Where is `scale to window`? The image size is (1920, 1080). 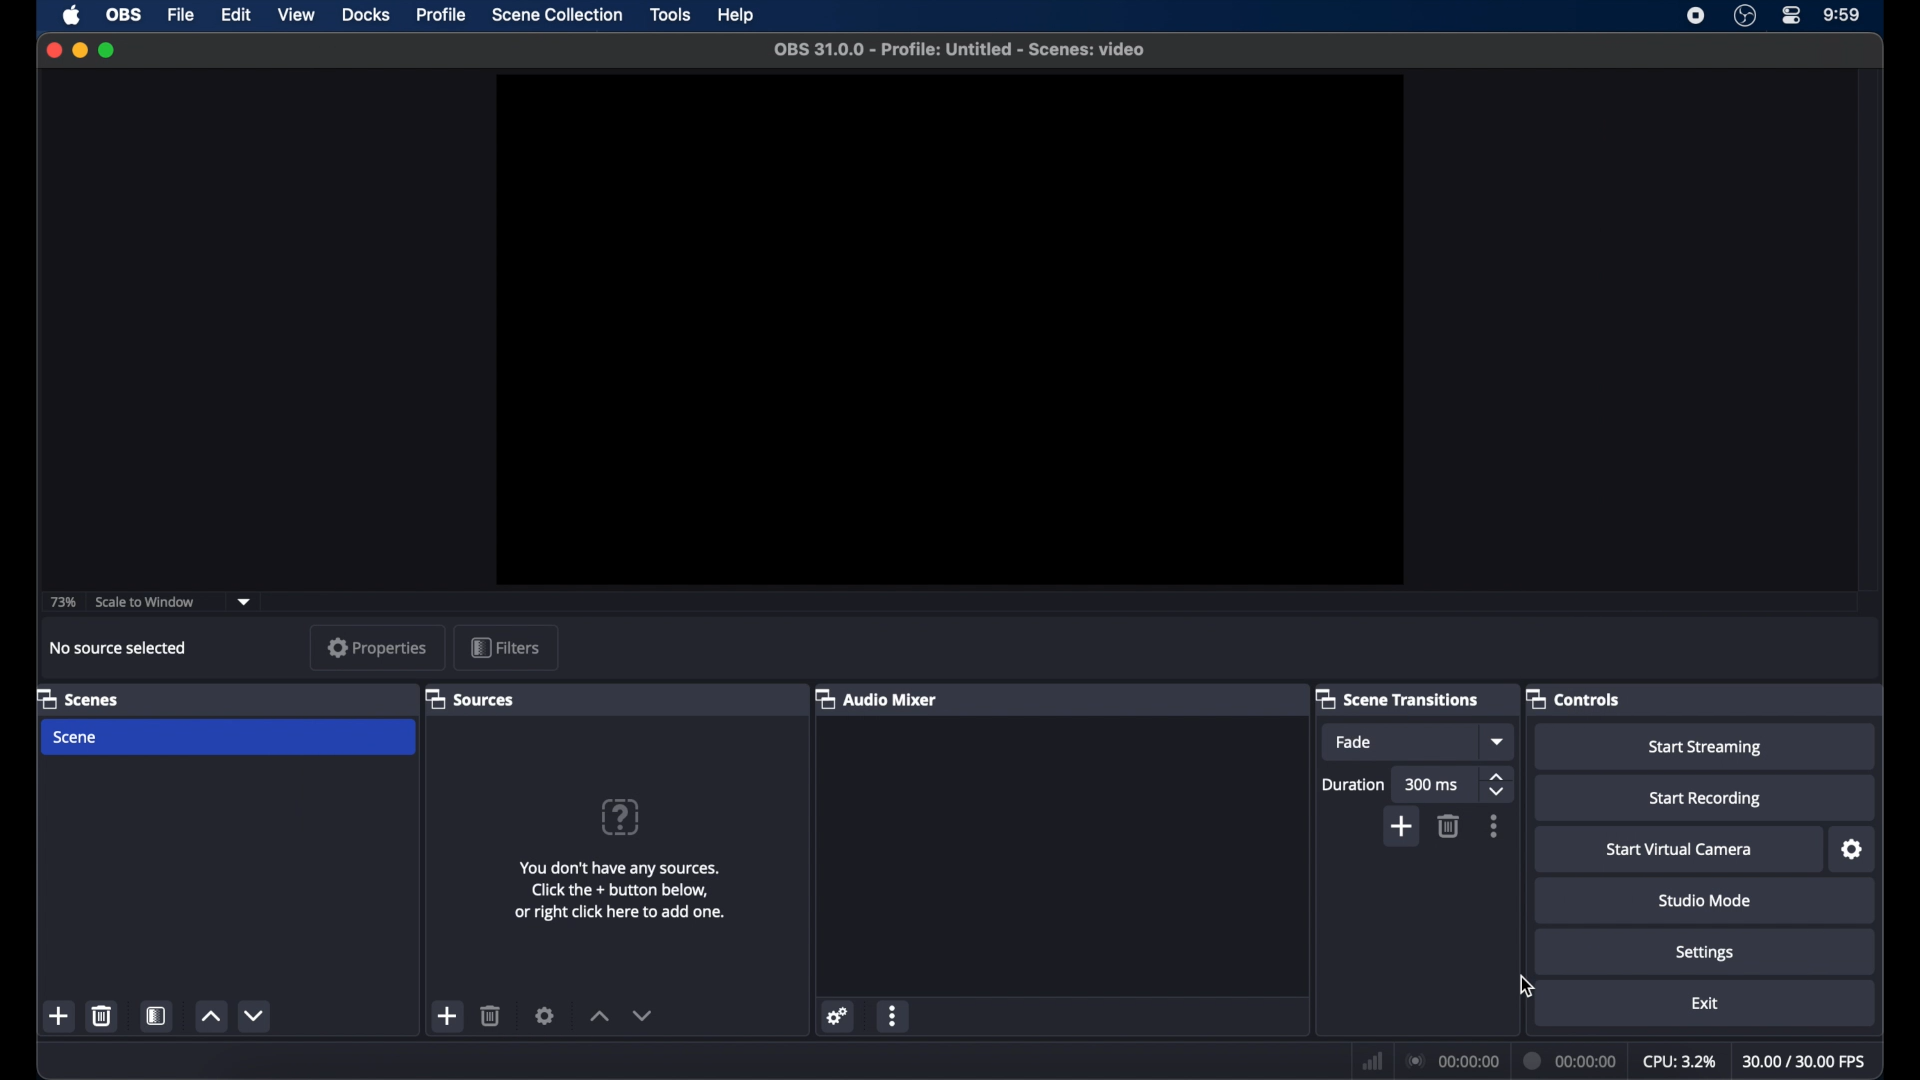 scale to window is located at coordinates (146, 600).